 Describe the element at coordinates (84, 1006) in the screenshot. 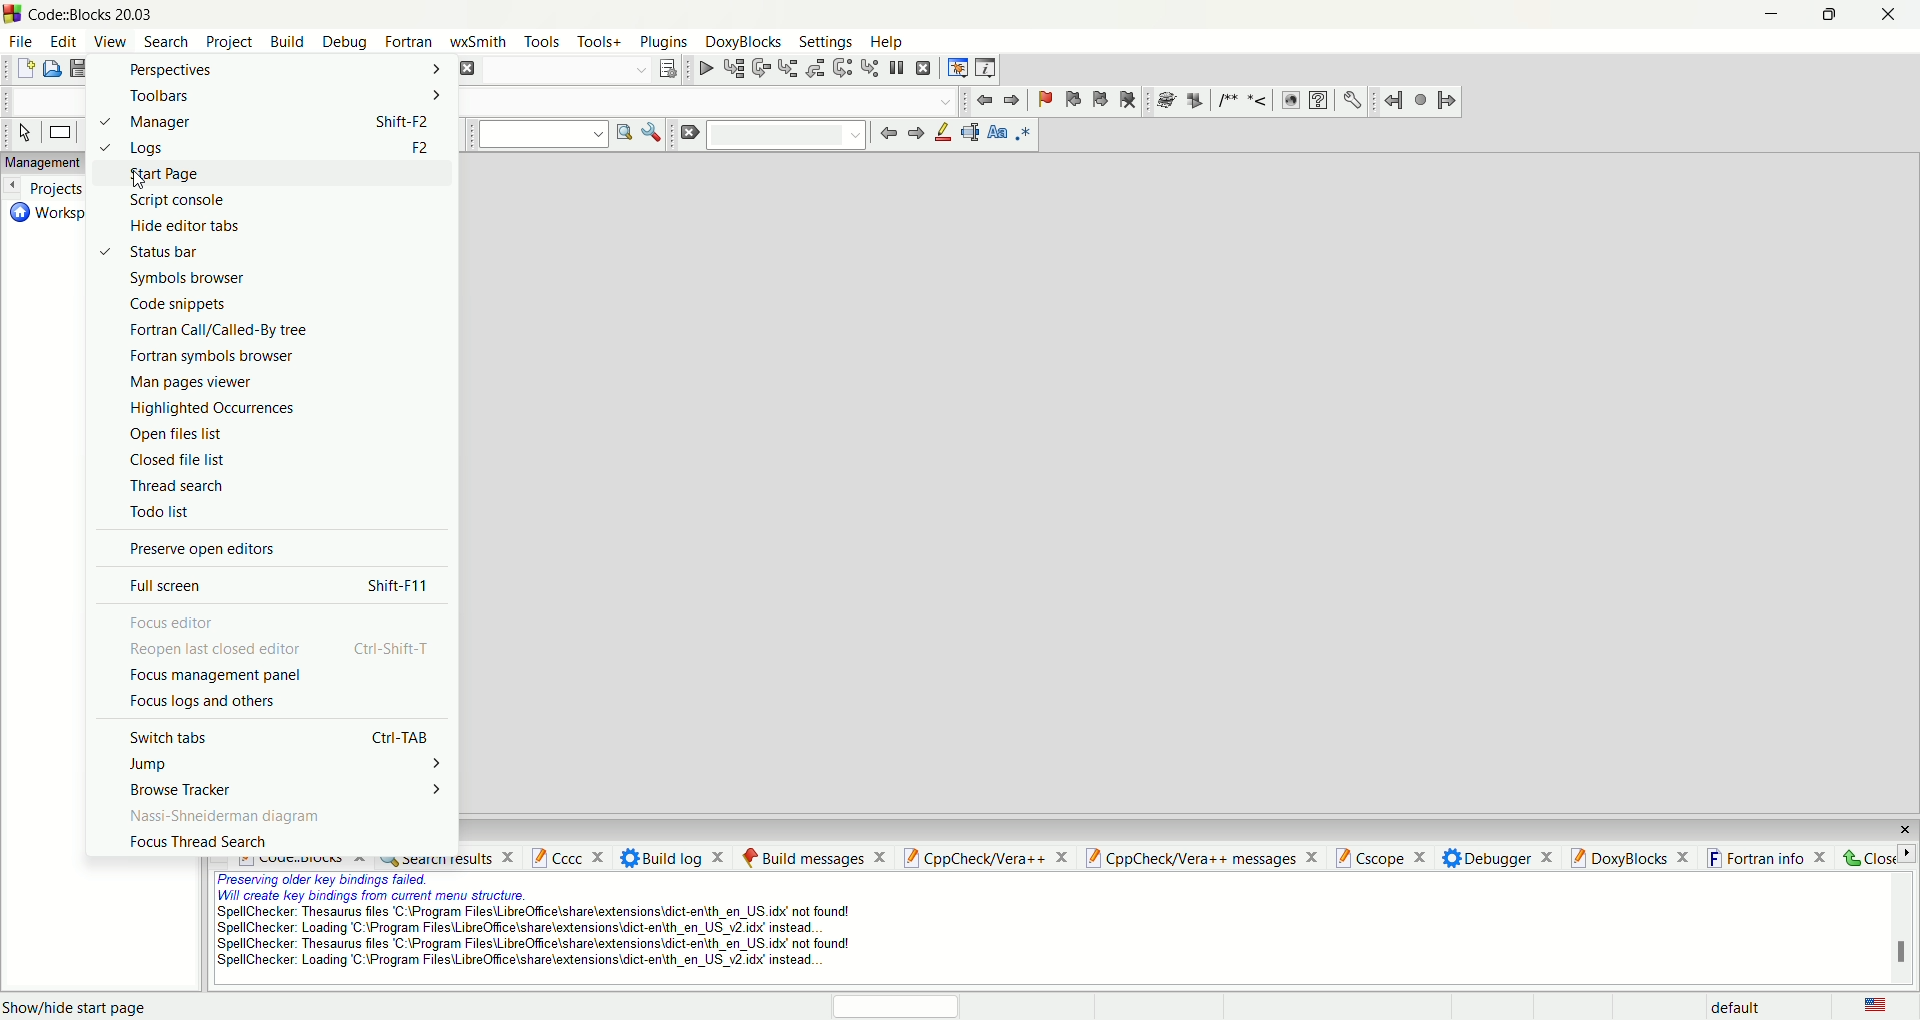

I see `Show/hide start page` at that location.